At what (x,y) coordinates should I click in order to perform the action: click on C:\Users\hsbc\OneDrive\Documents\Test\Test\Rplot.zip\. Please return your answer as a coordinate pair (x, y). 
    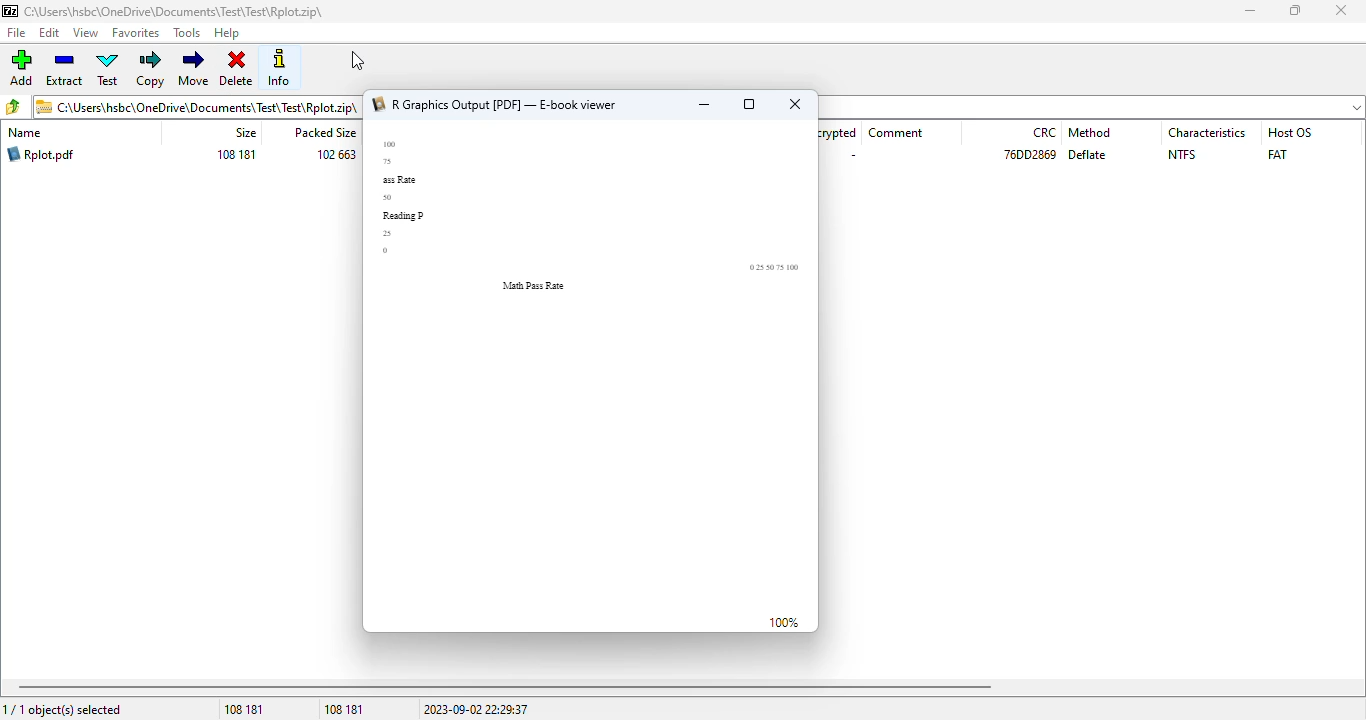
    Looking at the image, I should click on (166, 12).